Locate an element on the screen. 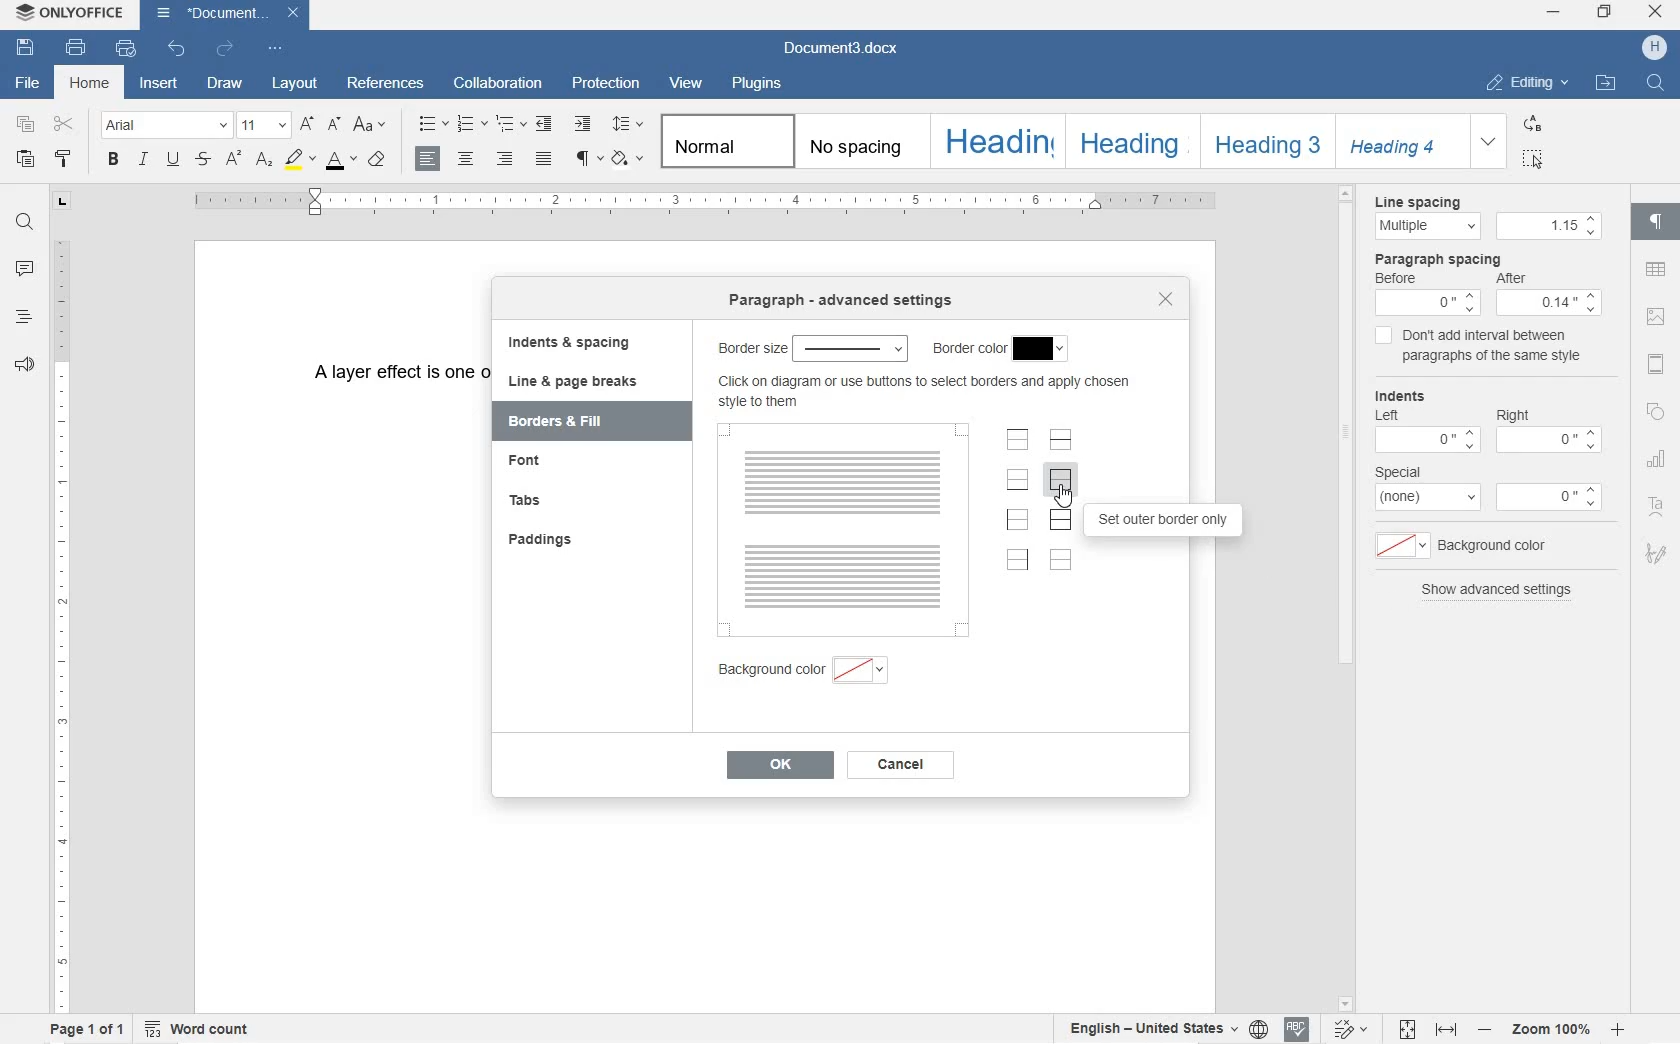  COMMENTS is located at coordinates (22, 270).